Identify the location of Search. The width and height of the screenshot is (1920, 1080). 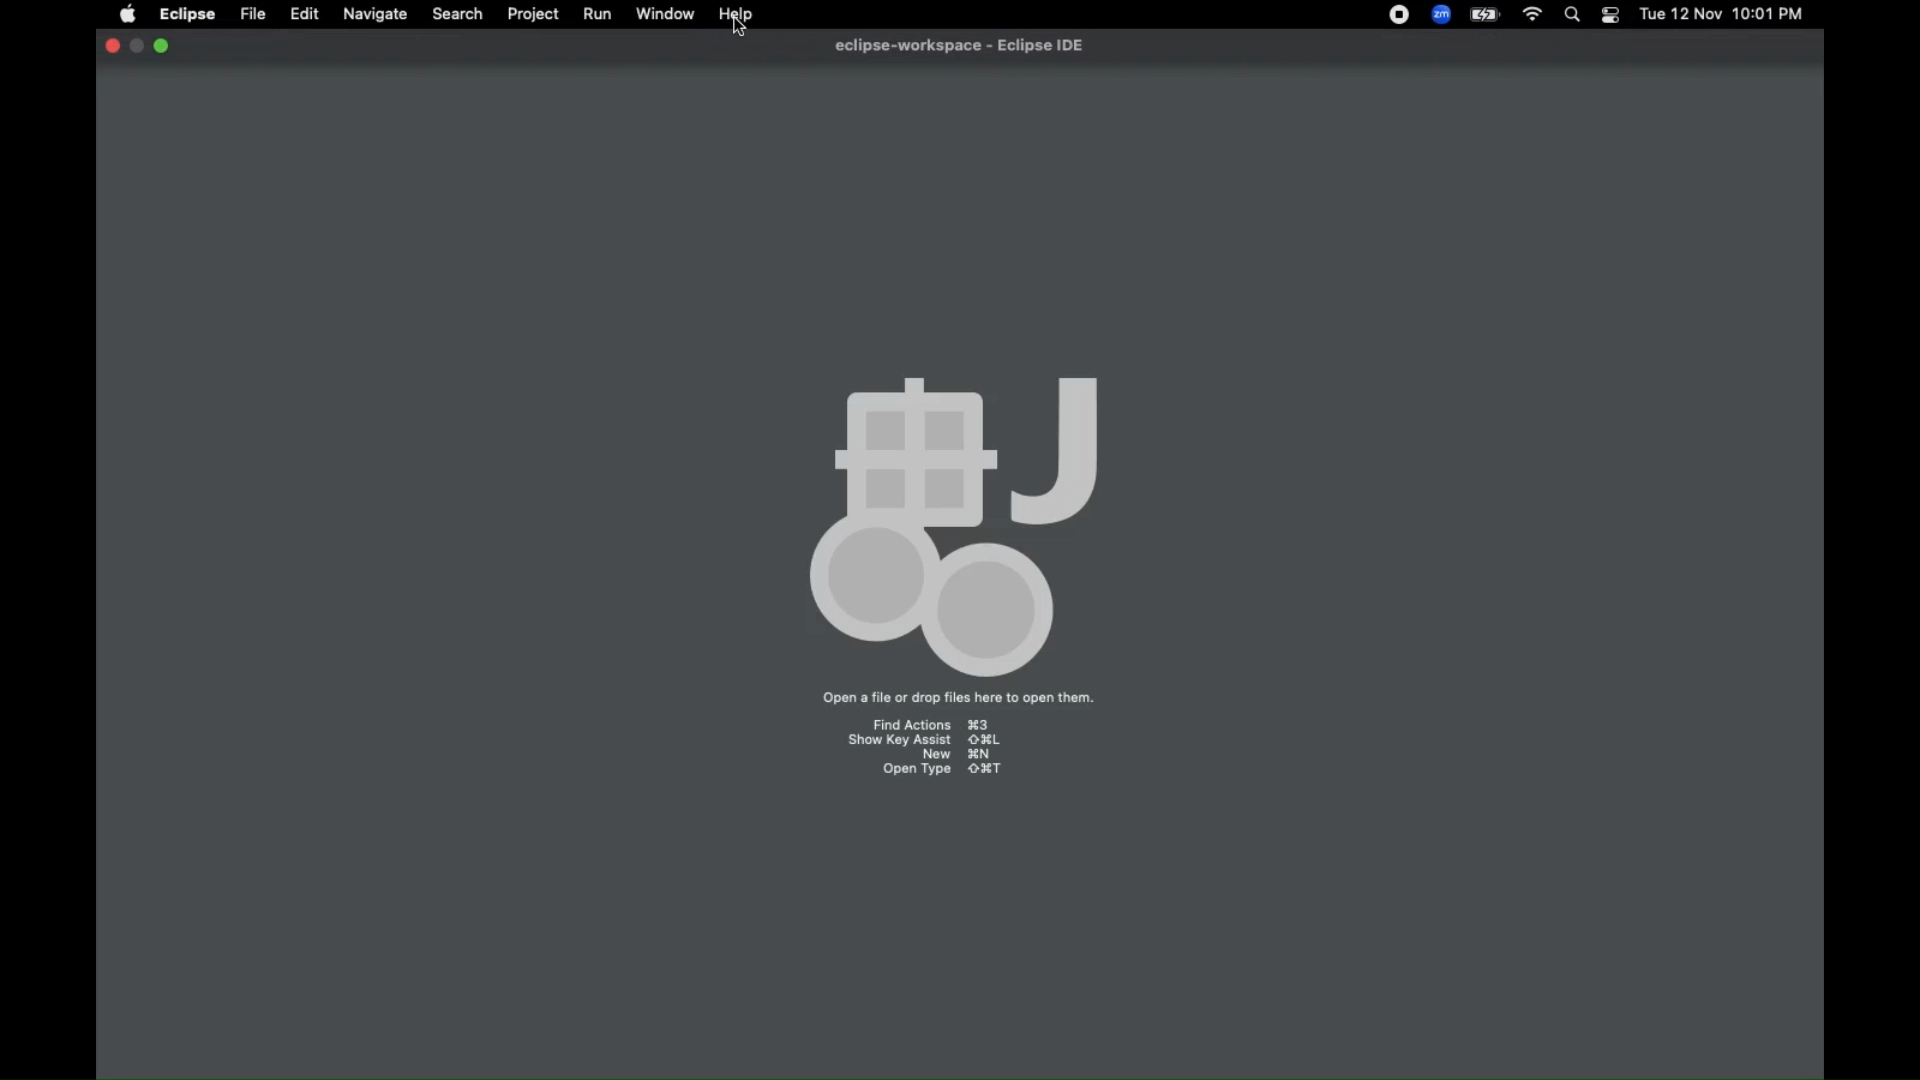
(1571, 16).